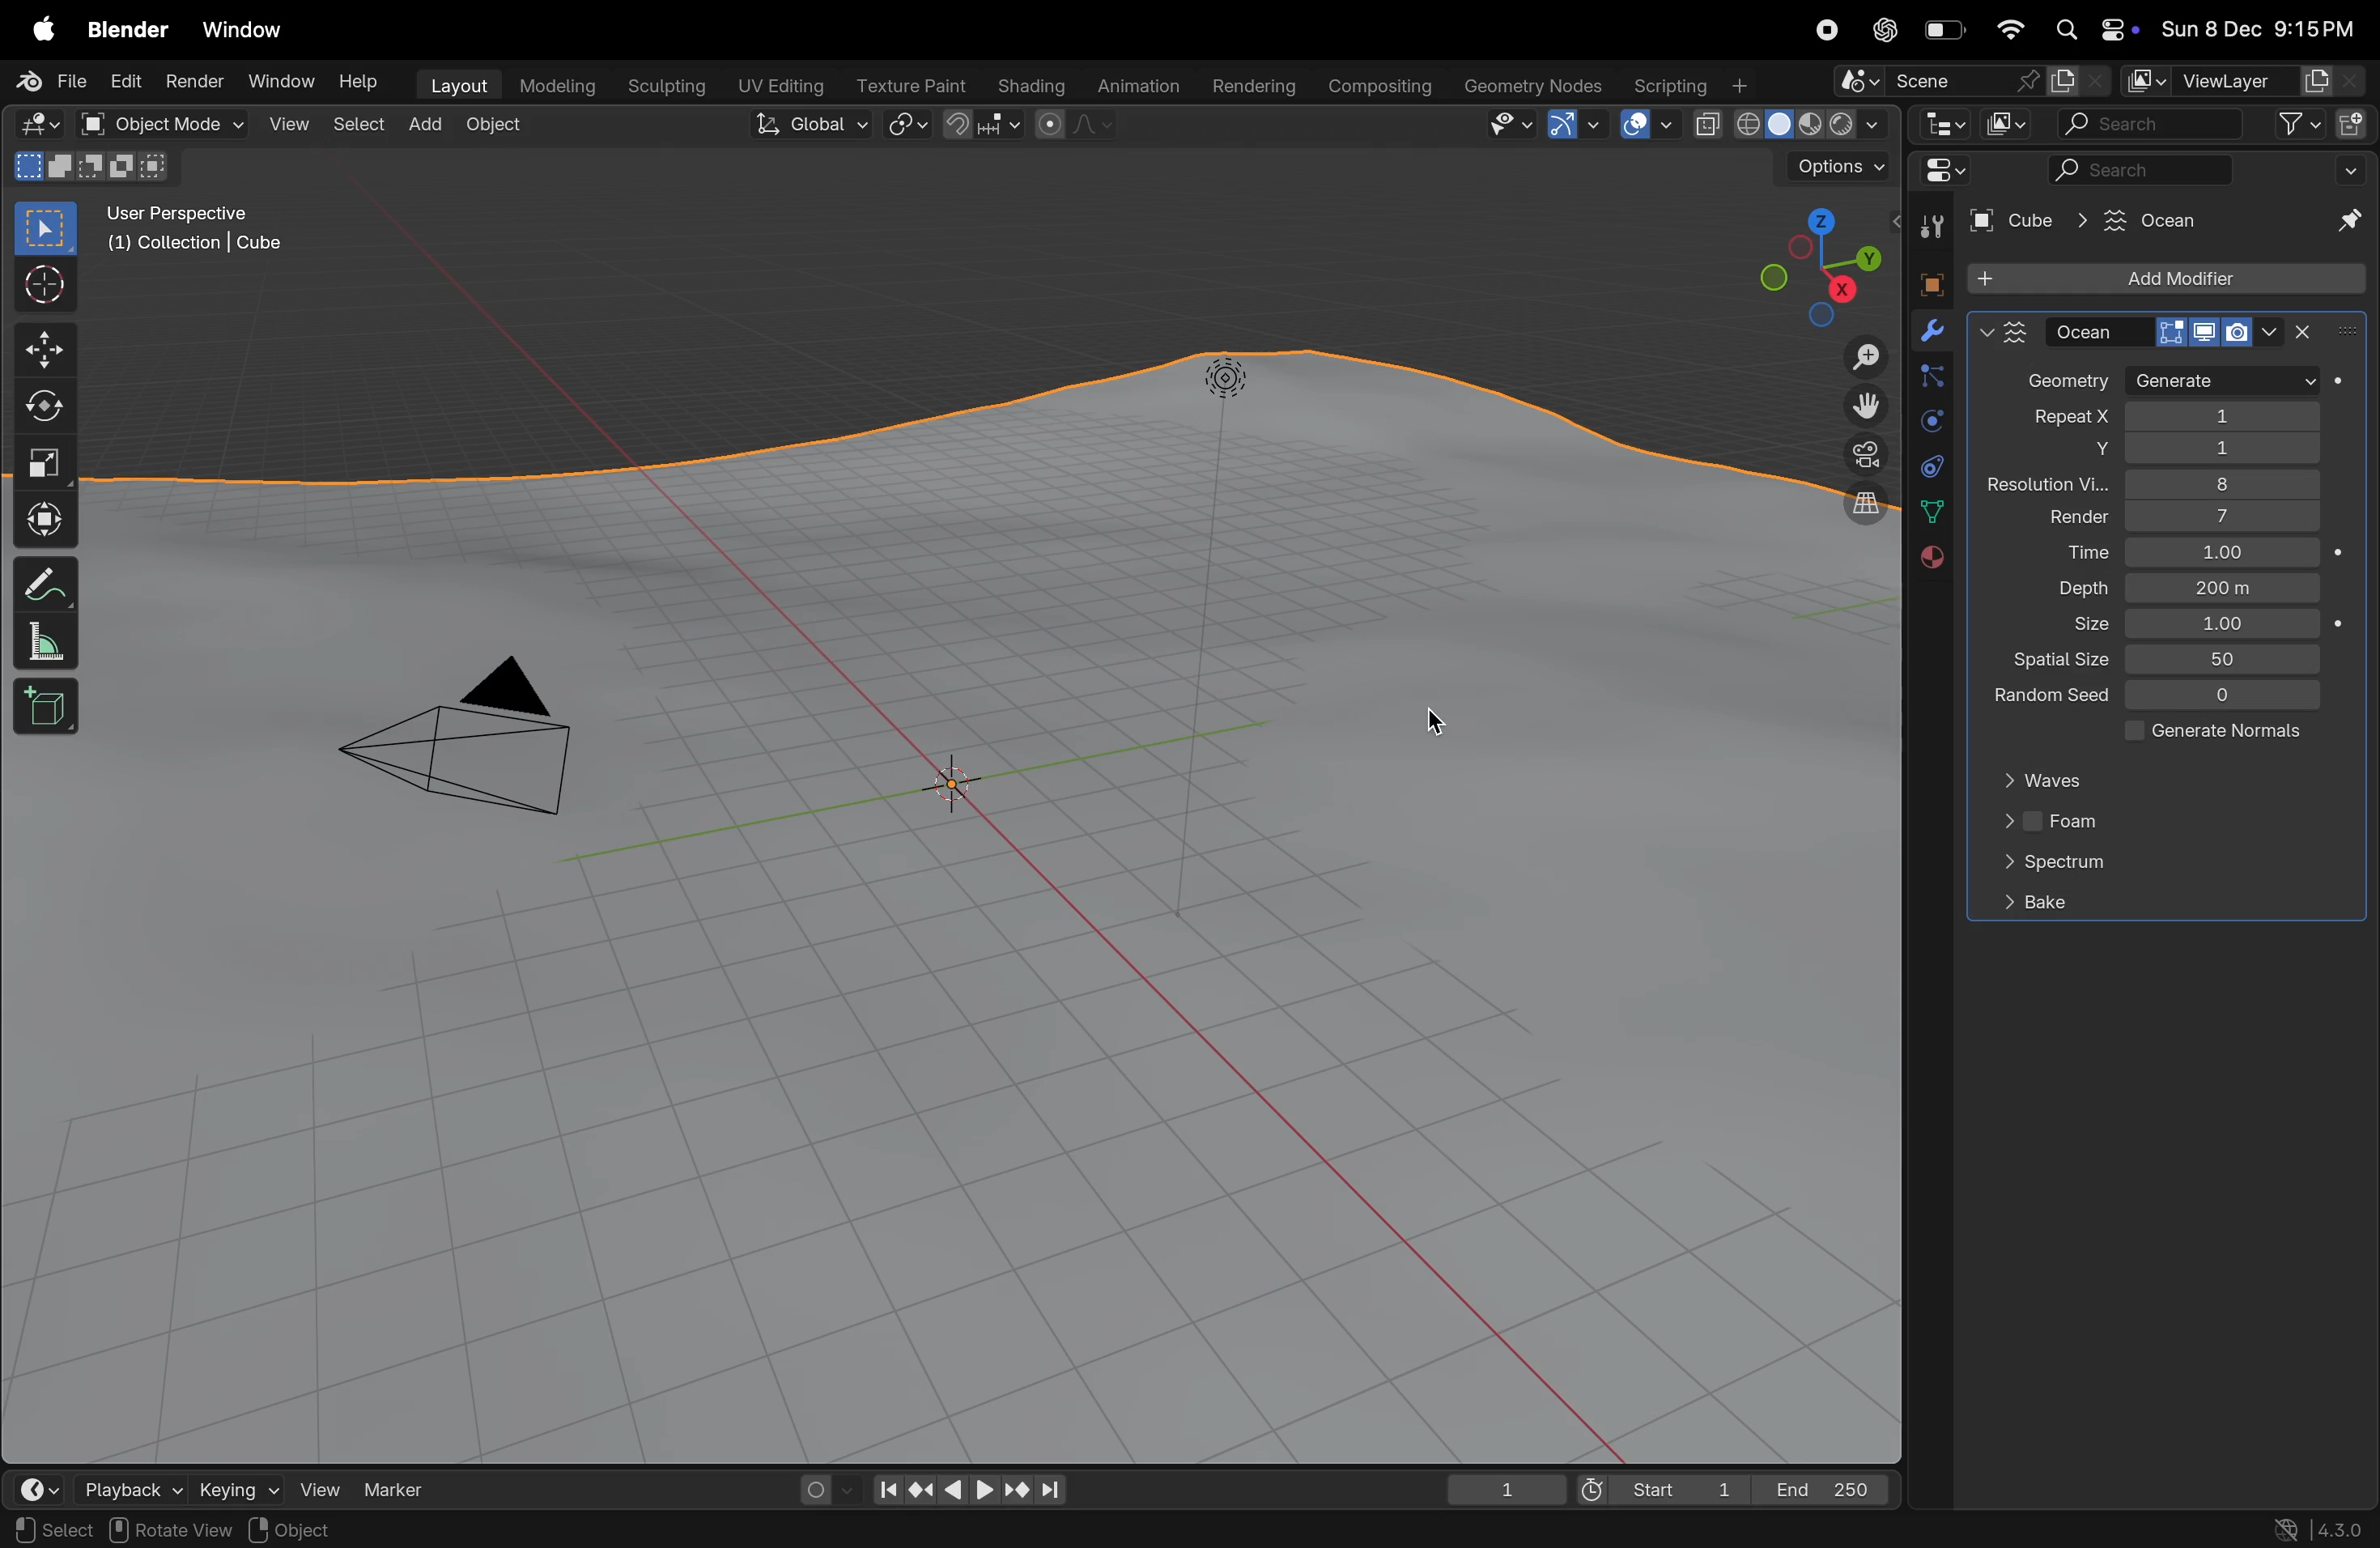 This screenshot has height=1548, width=2380. I want to click on foam, so click(2052, 825).